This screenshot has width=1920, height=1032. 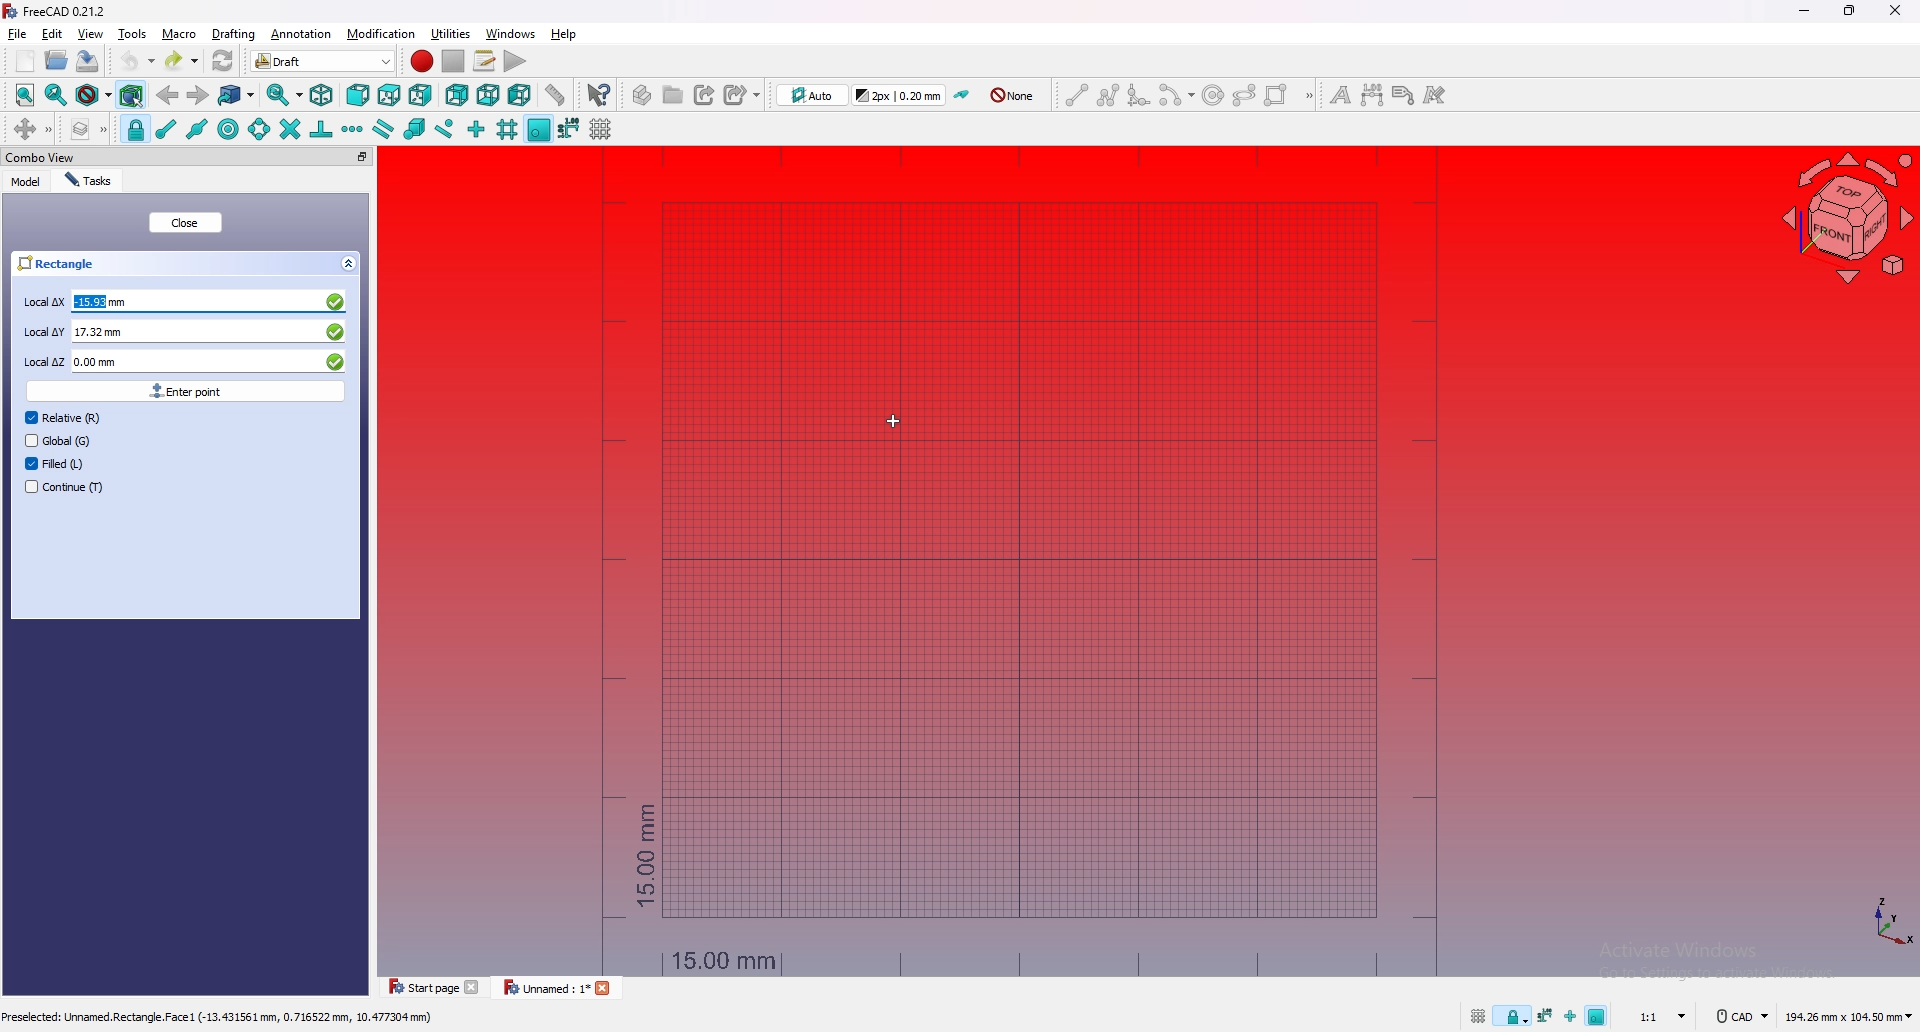 I want to click on navigating cube, so click(x=1840, y=219).